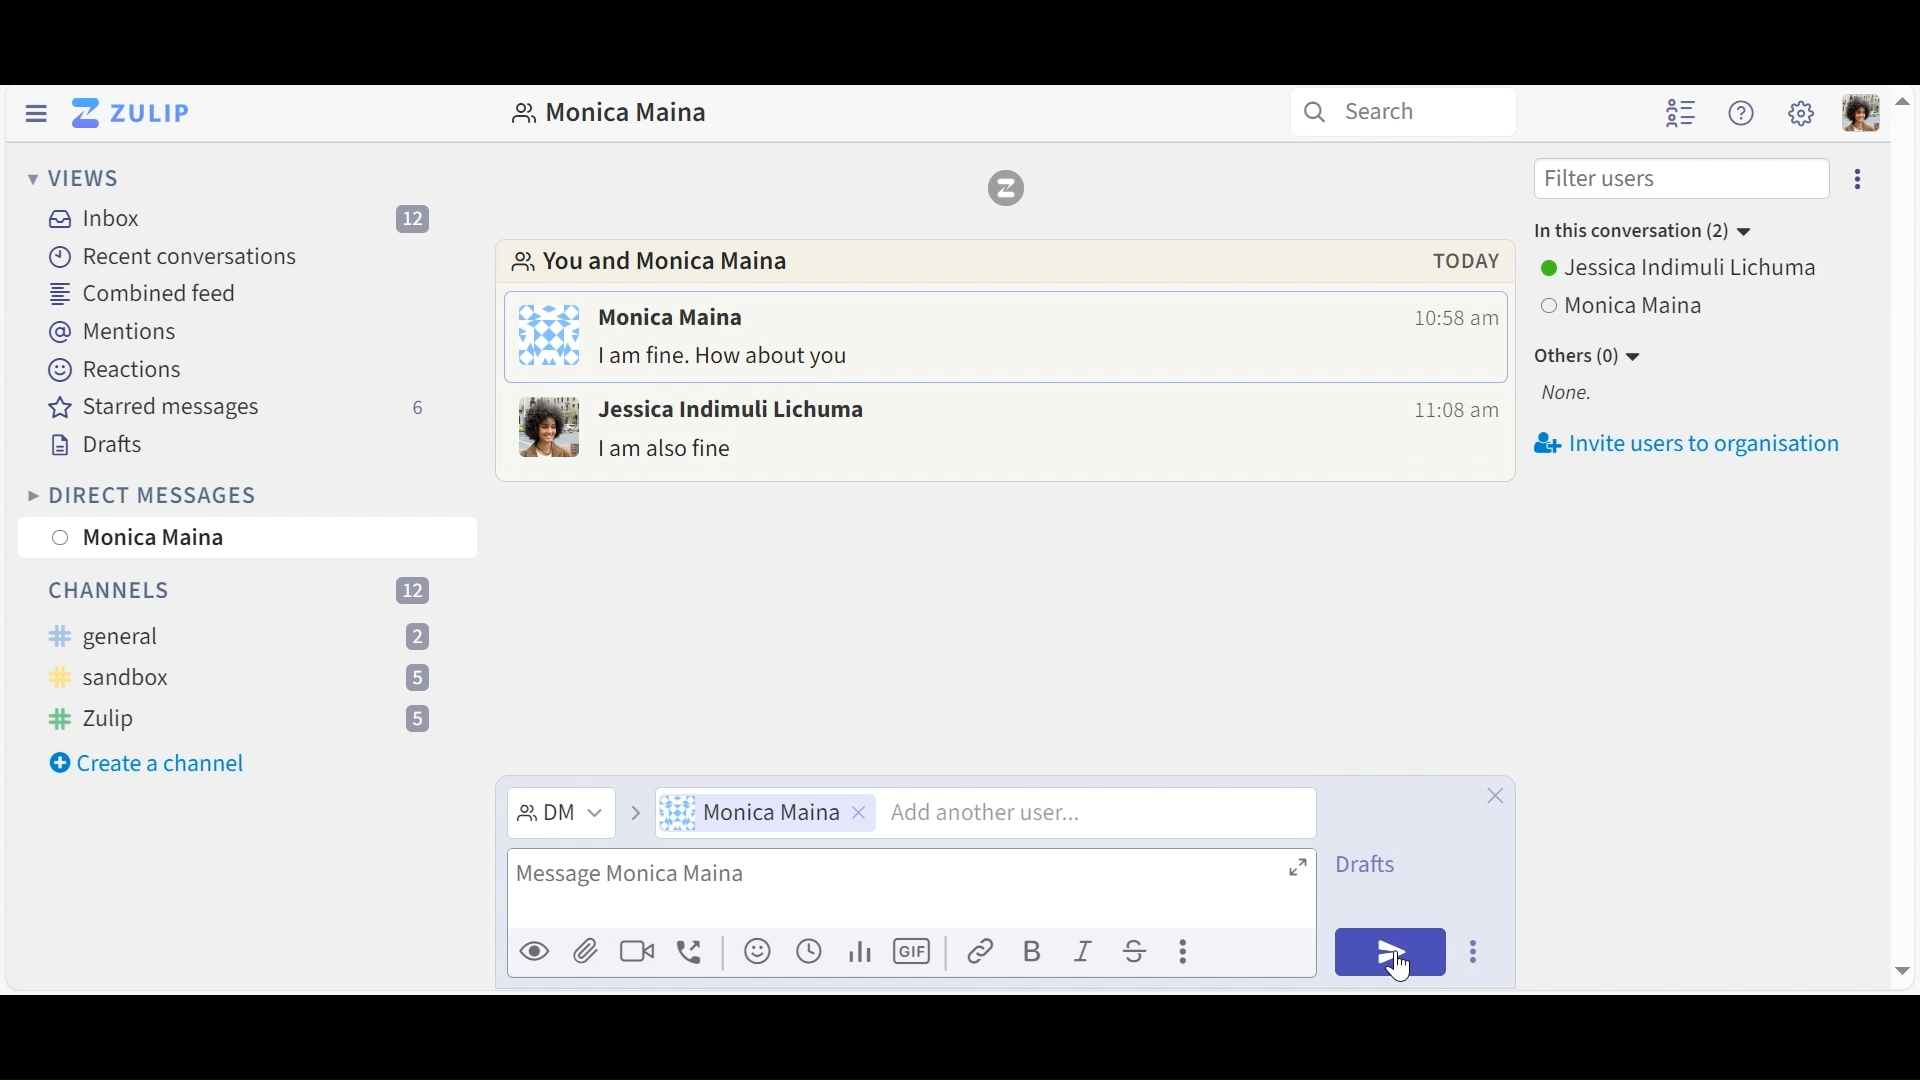  What do you see at coordinates (1901, 970) in the screenshot?
I see `move down` at bounding box center [1901, 970].